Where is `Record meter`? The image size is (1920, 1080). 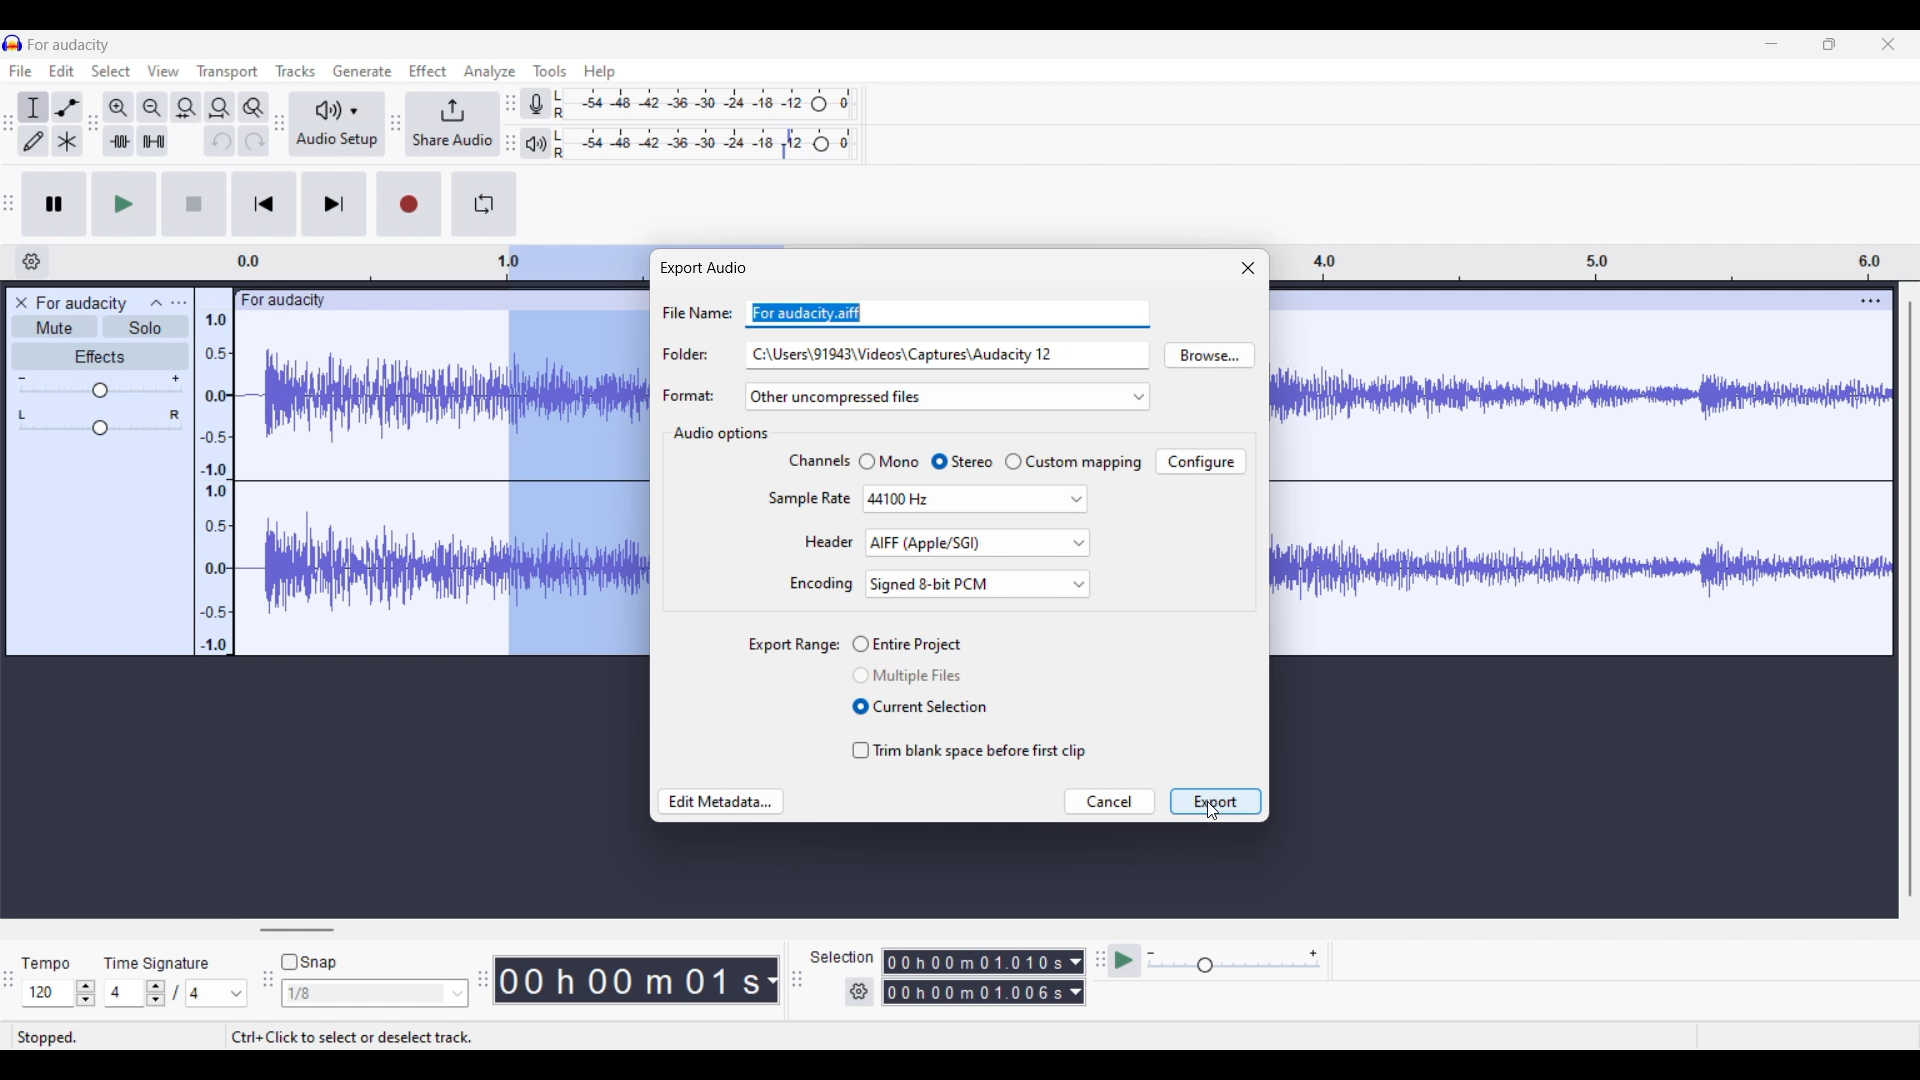 Record meter is located at coordinates (533, 103).